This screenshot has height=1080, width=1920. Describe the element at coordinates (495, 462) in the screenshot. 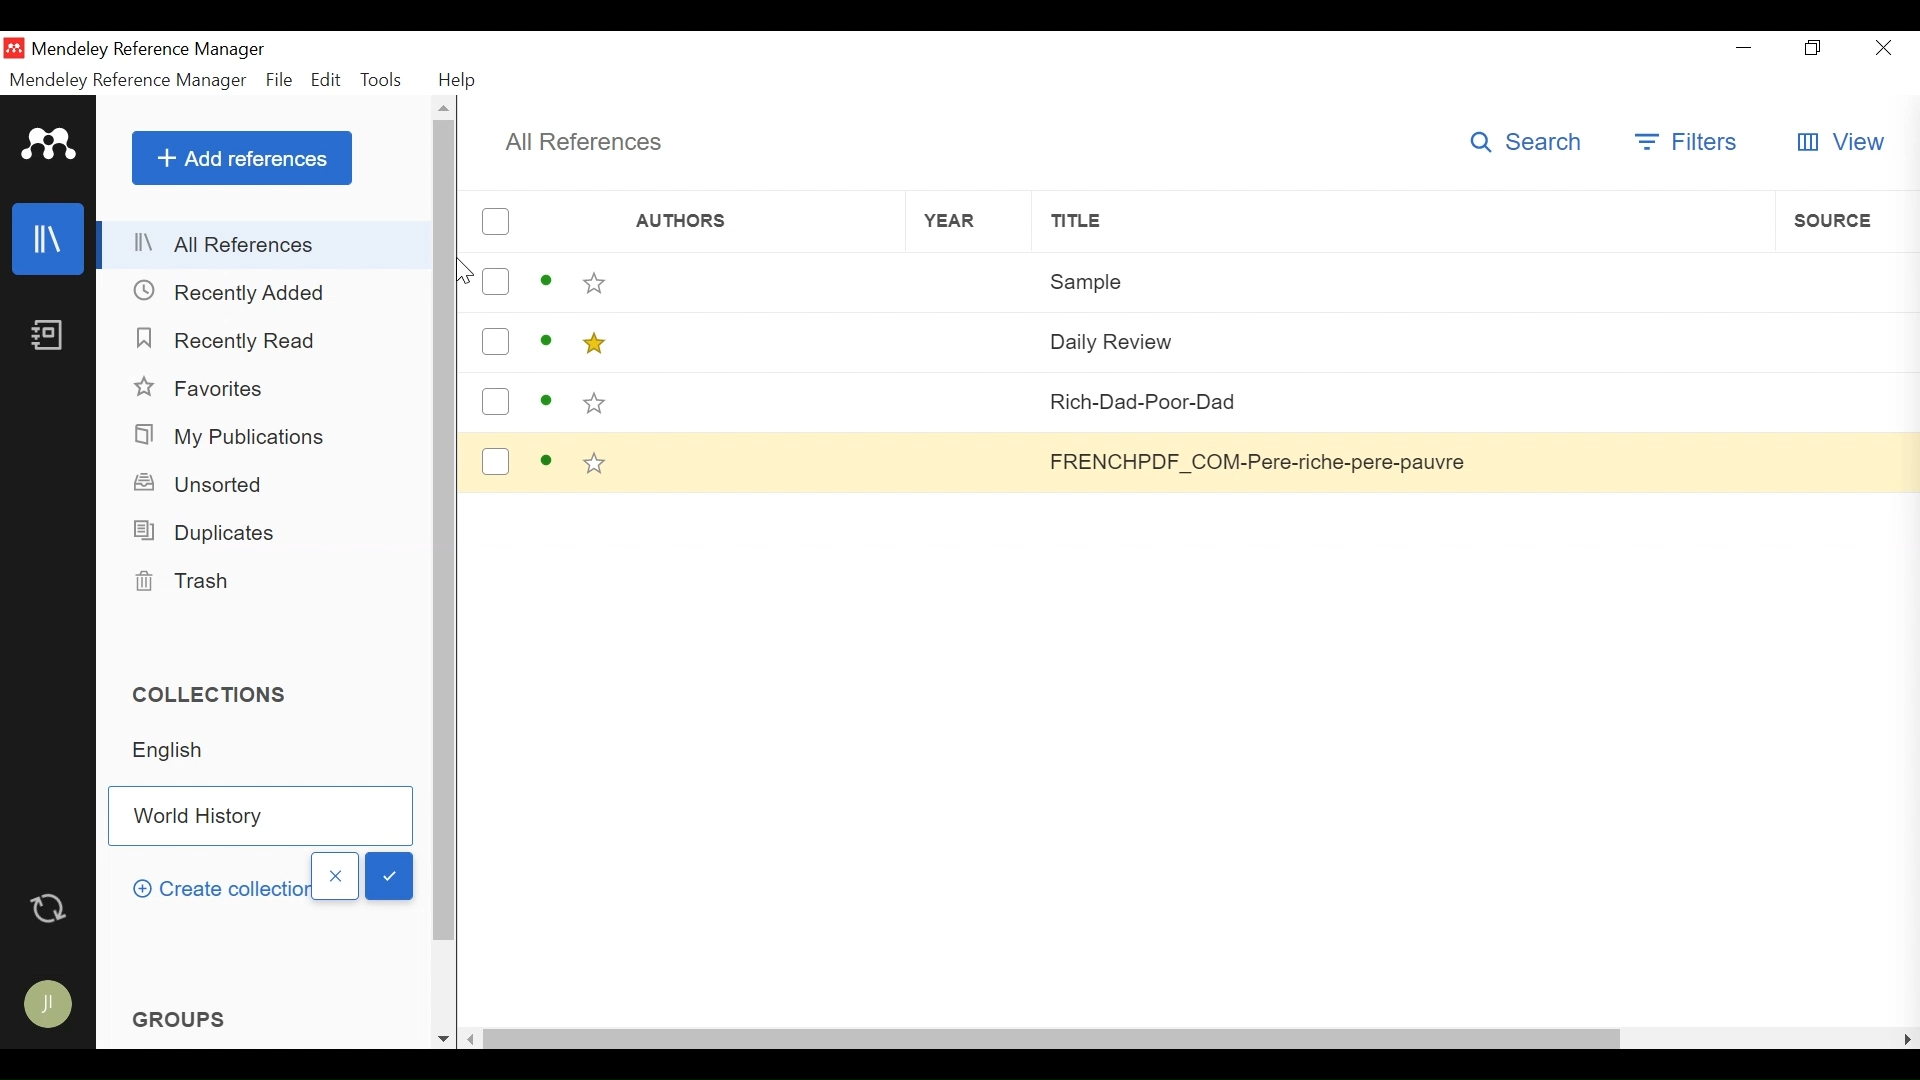

I see `(un)select` at that location.